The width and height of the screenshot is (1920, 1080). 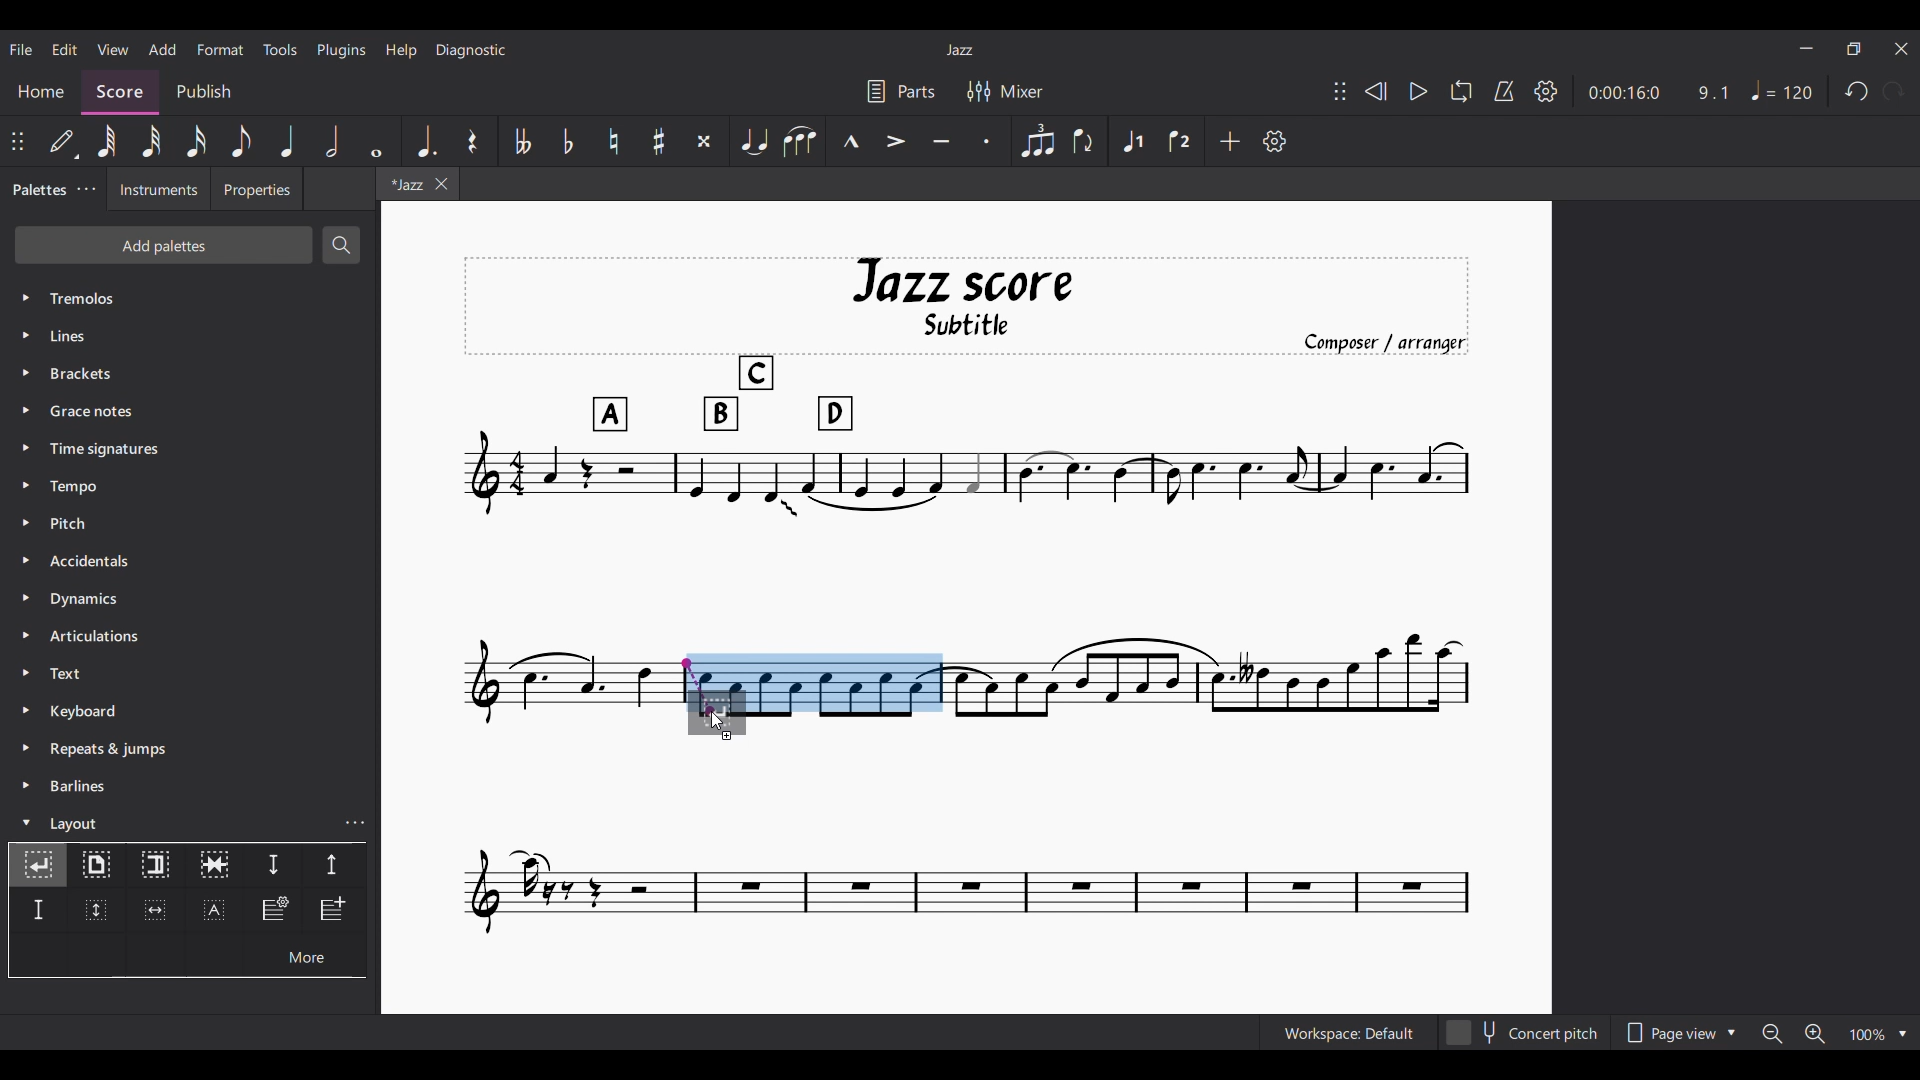 I want to click on 0:00:16:0, so click(x=1623, y=93).